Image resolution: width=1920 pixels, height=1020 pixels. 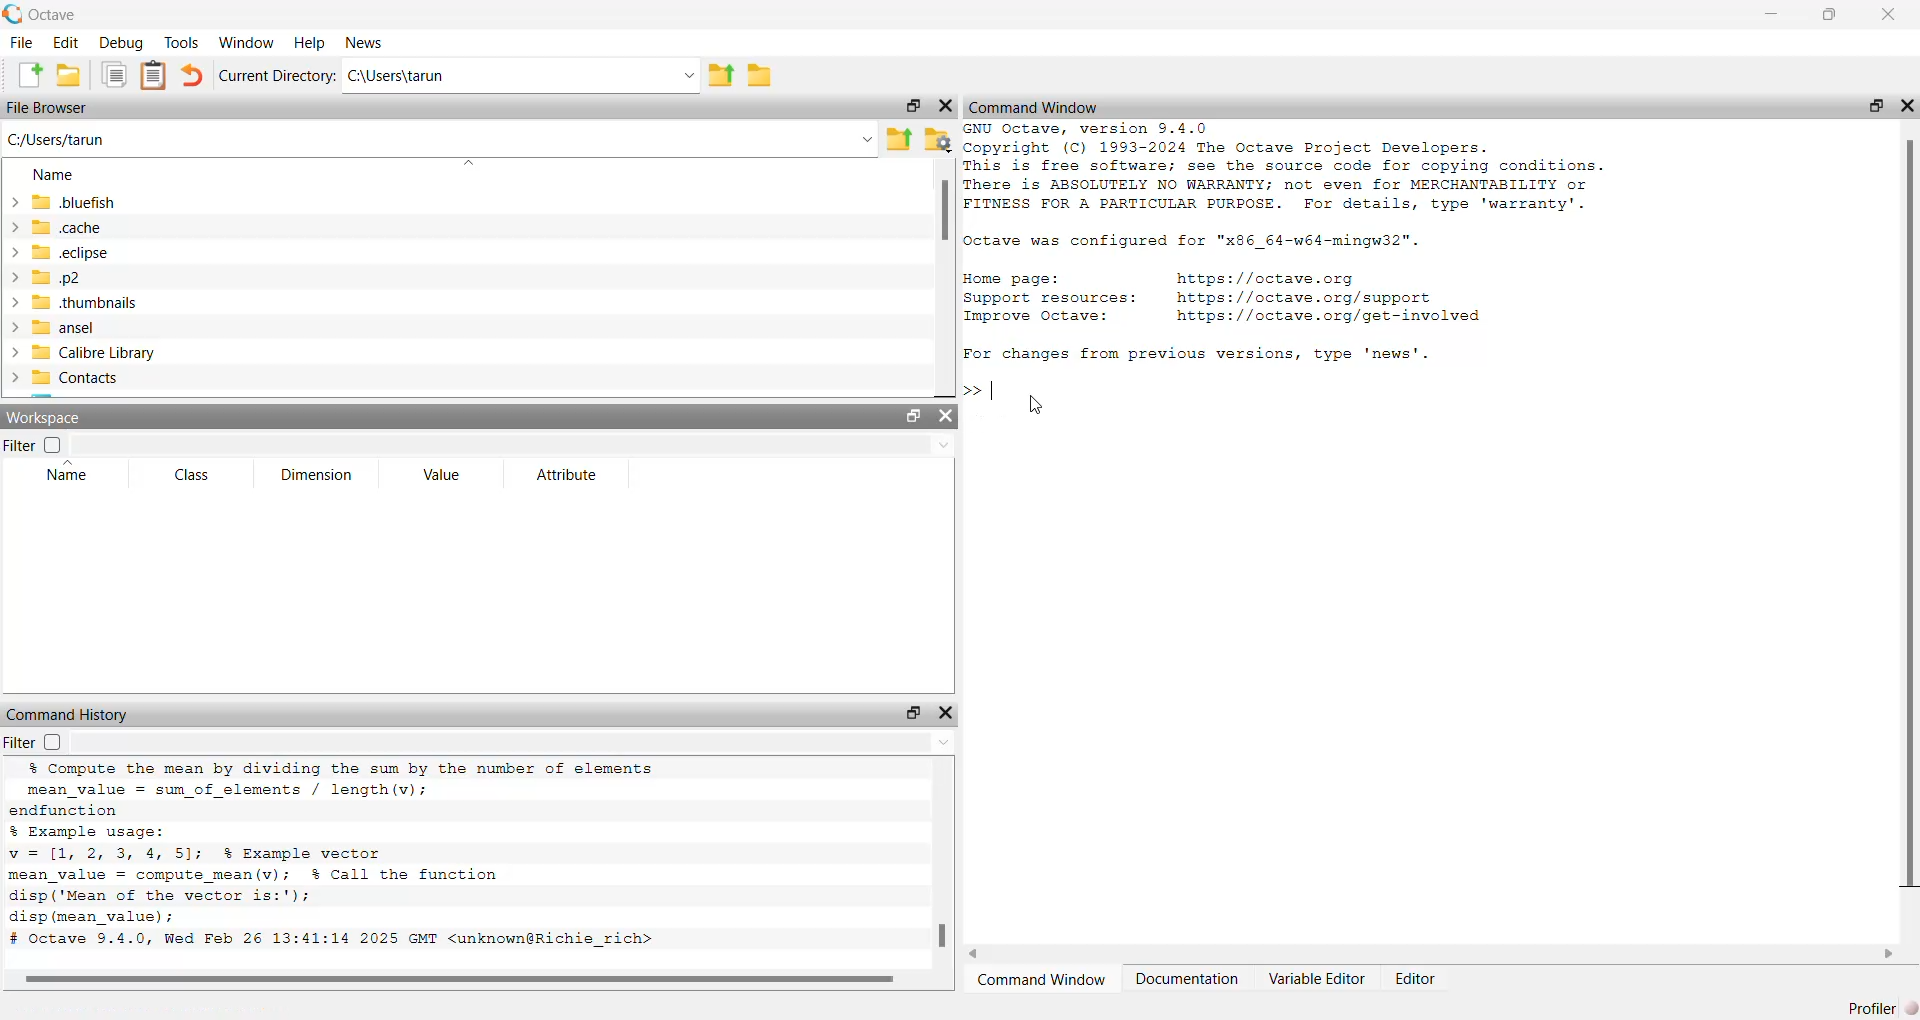 What do you see at coordinates (916, 712) in the screenshot?
I see `open in separate window` at bounding box center [916, 712].